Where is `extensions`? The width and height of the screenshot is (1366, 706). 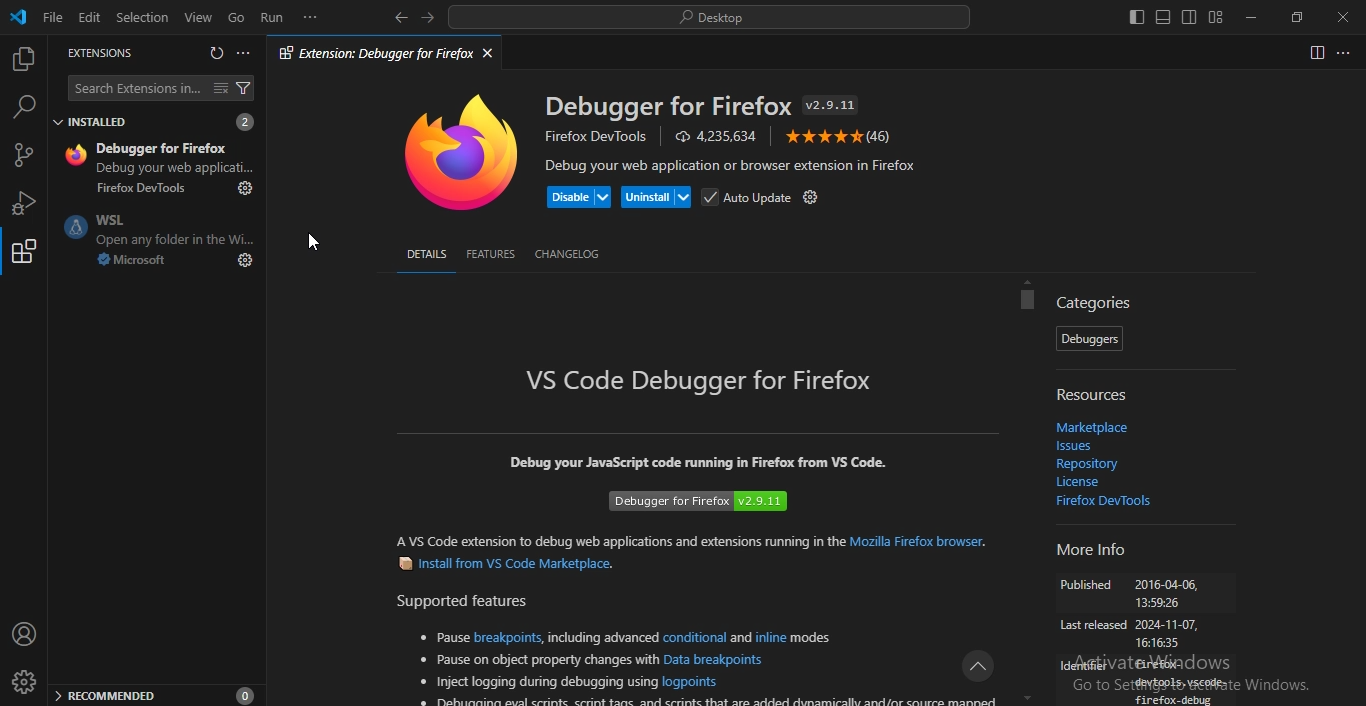
extensions is located at coordinates (97, 53).